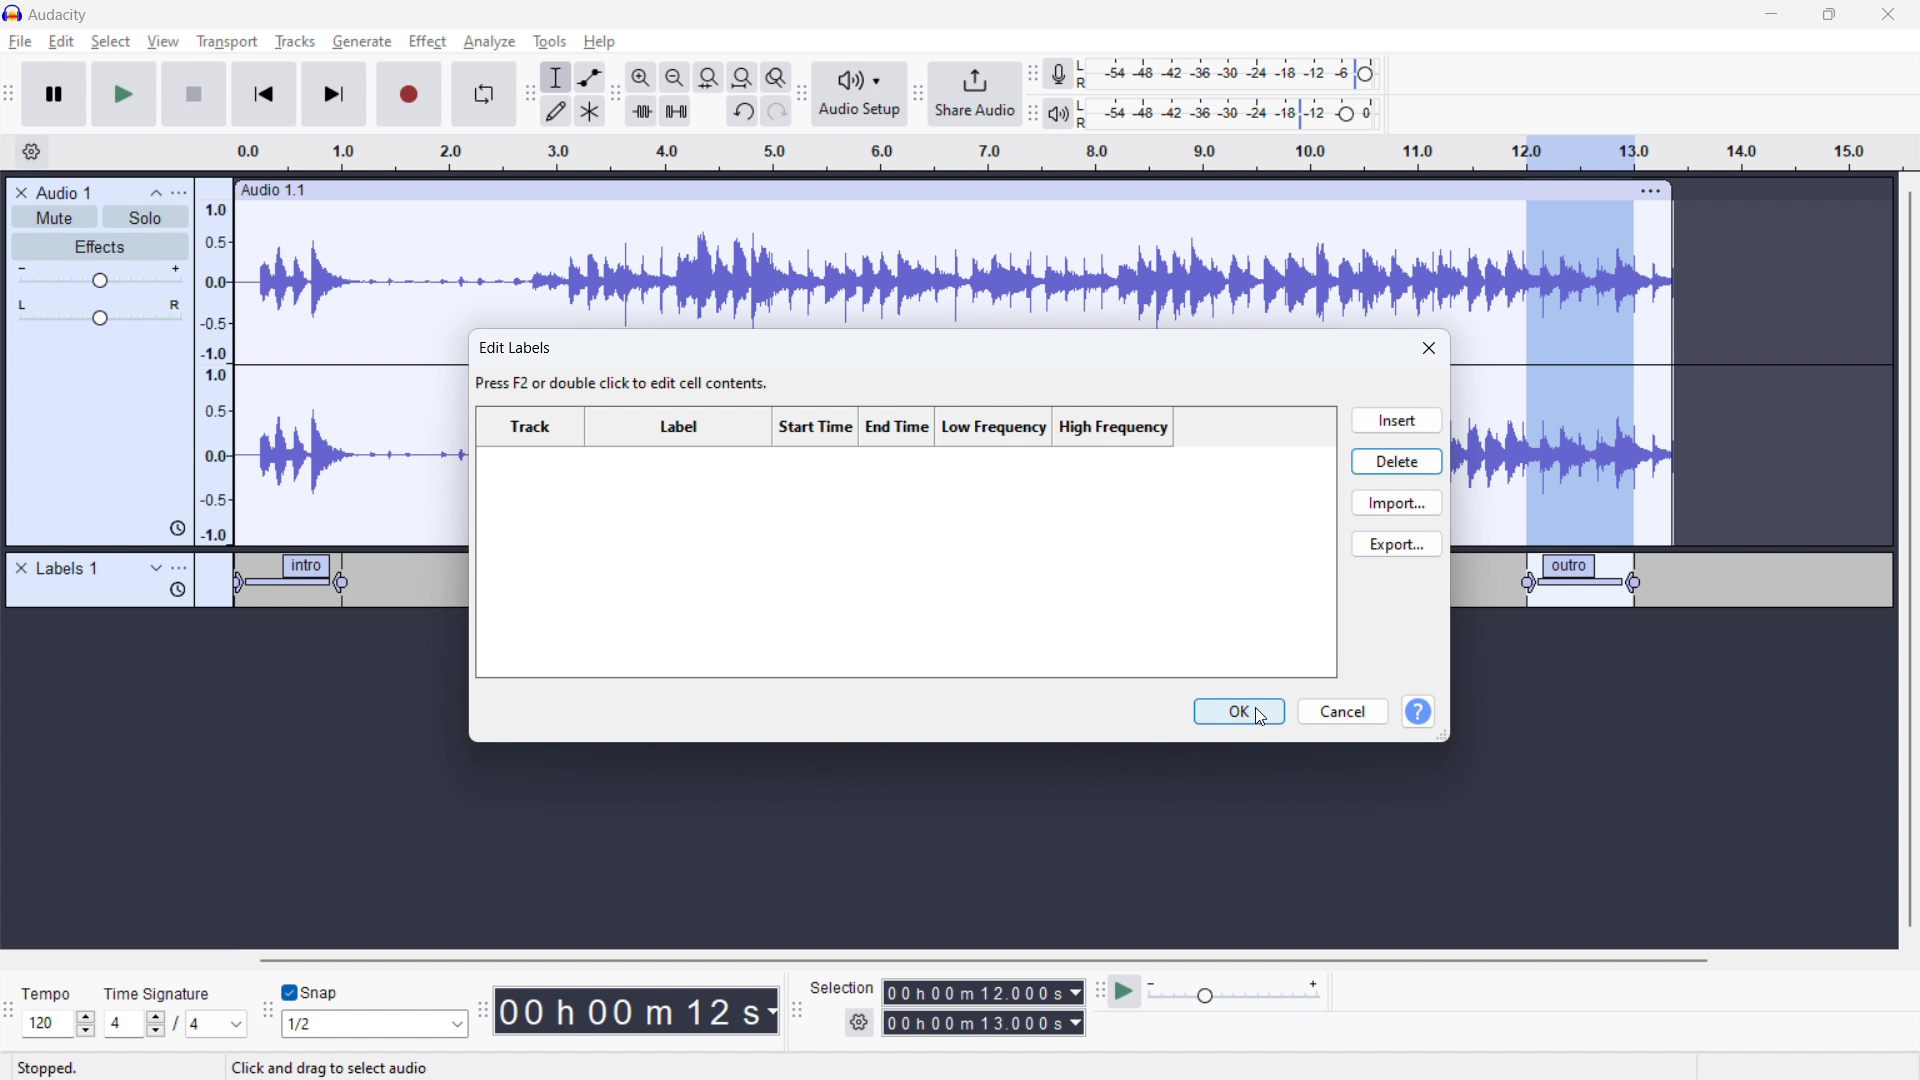 The height and width of the screenshot is (1080, 1920). Describe the element at coordinates (1085, 113) in the screenshot. I see `` at that location.